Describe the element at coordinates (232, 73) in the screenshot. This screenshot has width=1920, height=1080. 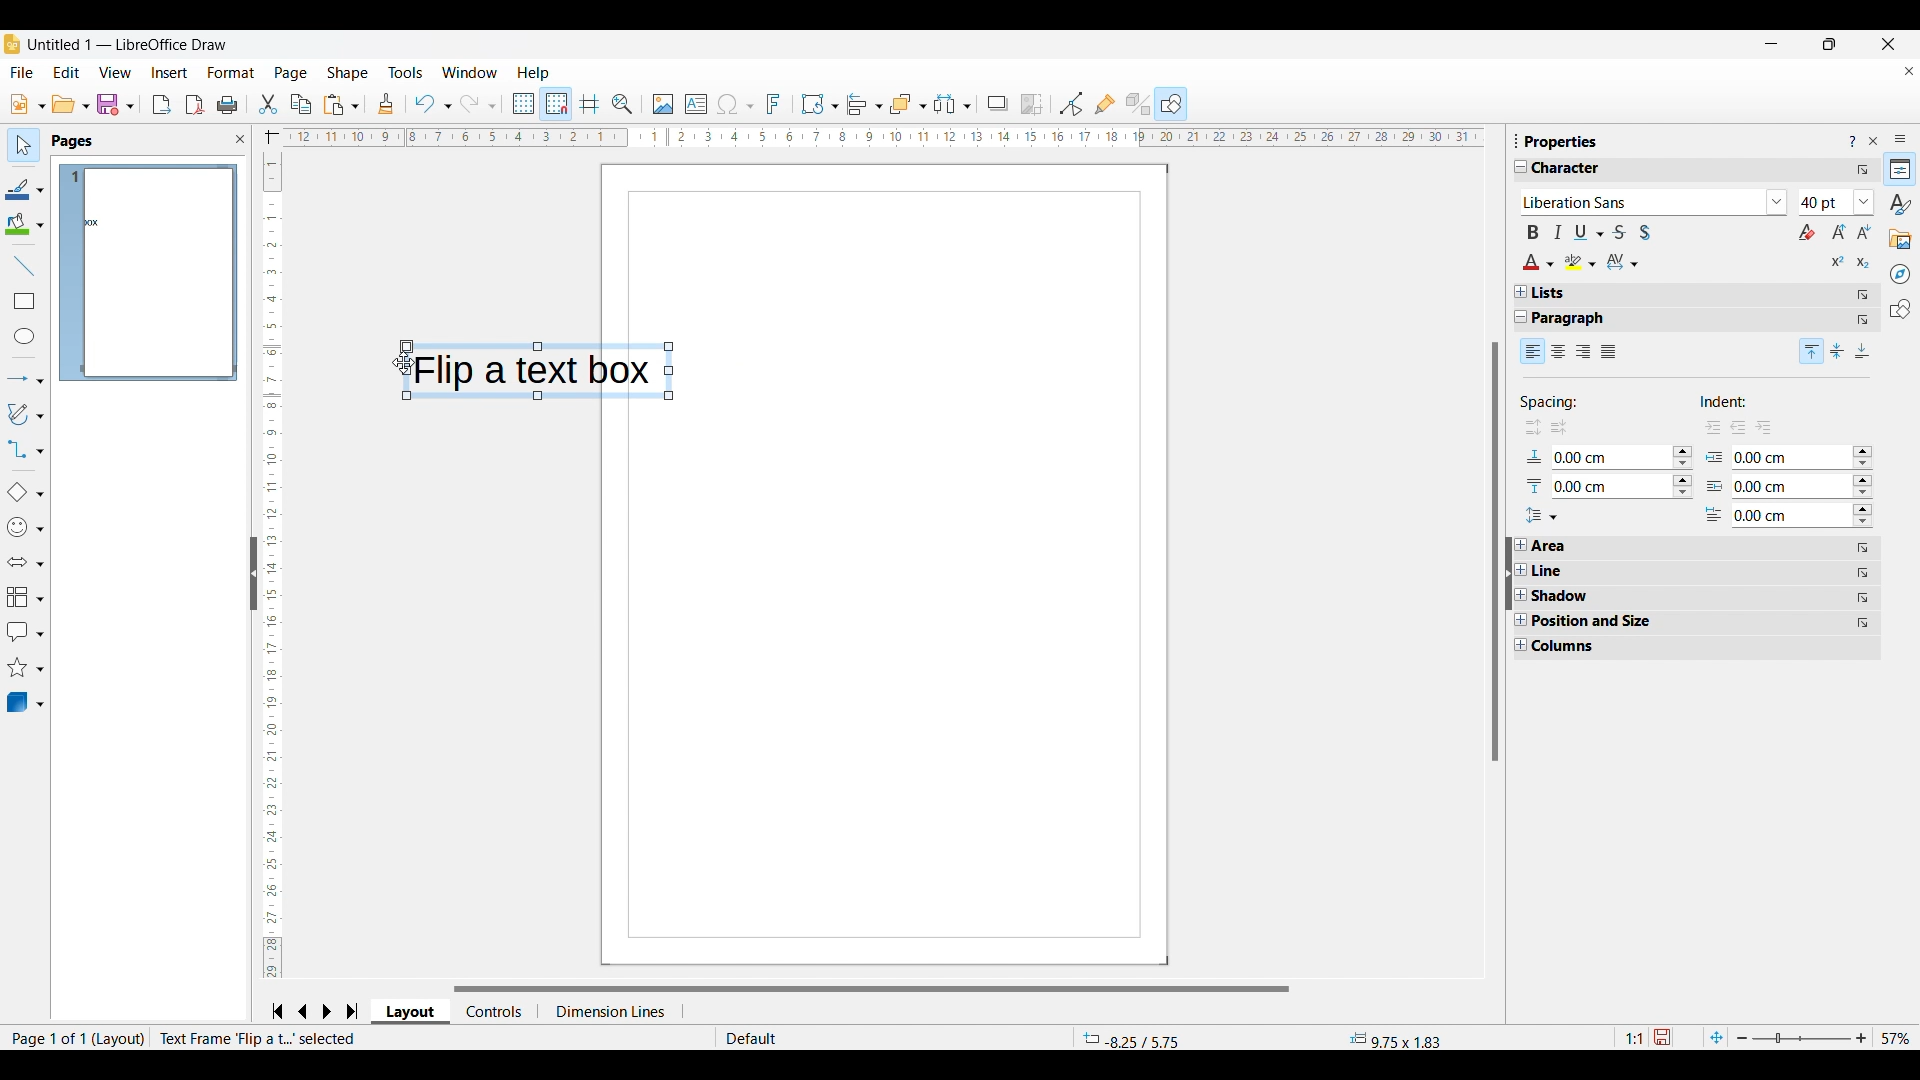
I see `Format menu` at that location.